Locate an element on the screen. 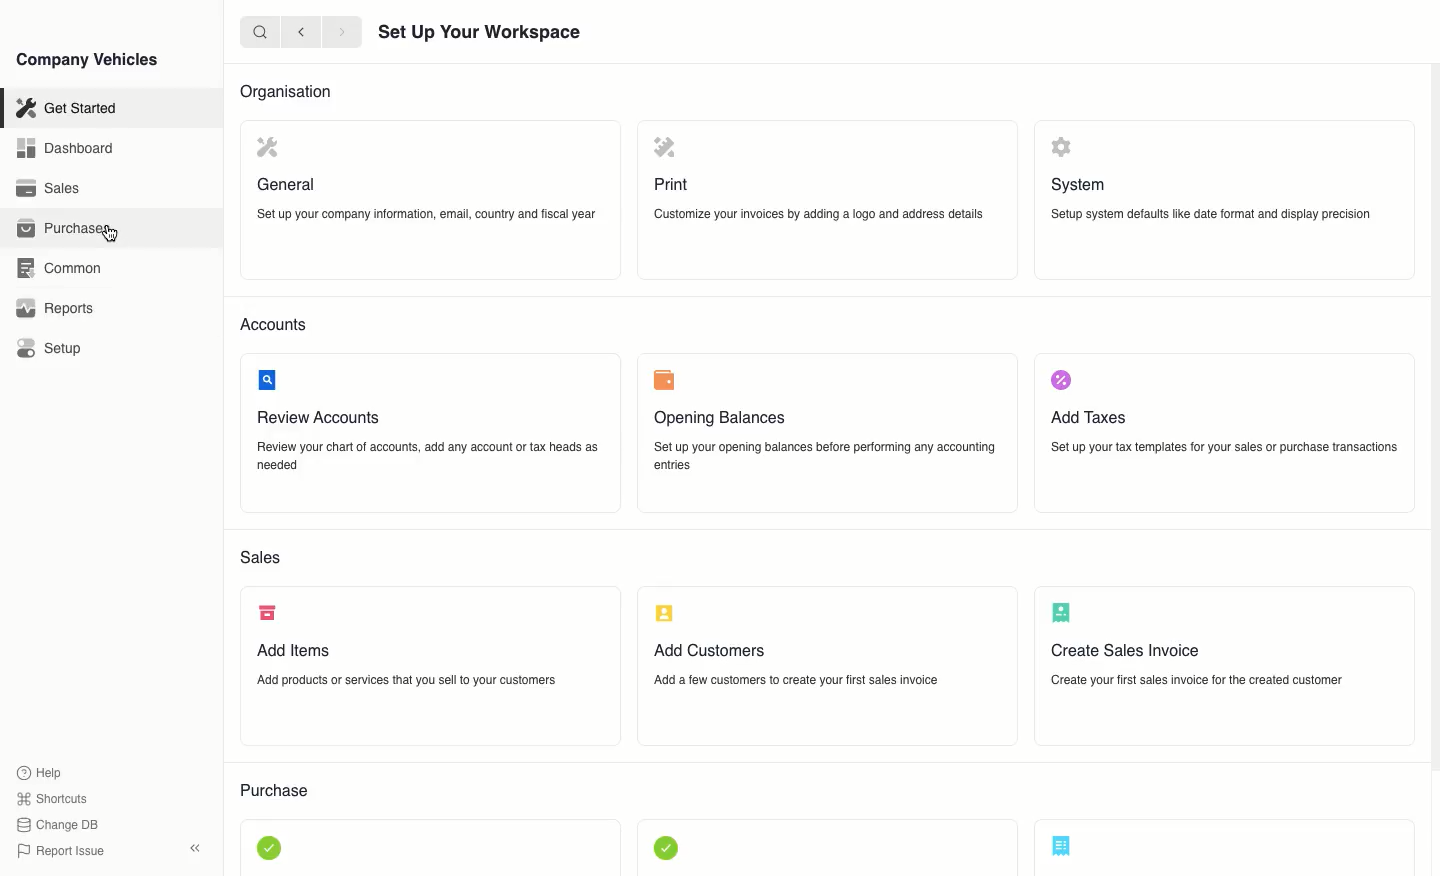  Add Taxes is located at coordinates (1089, 416).